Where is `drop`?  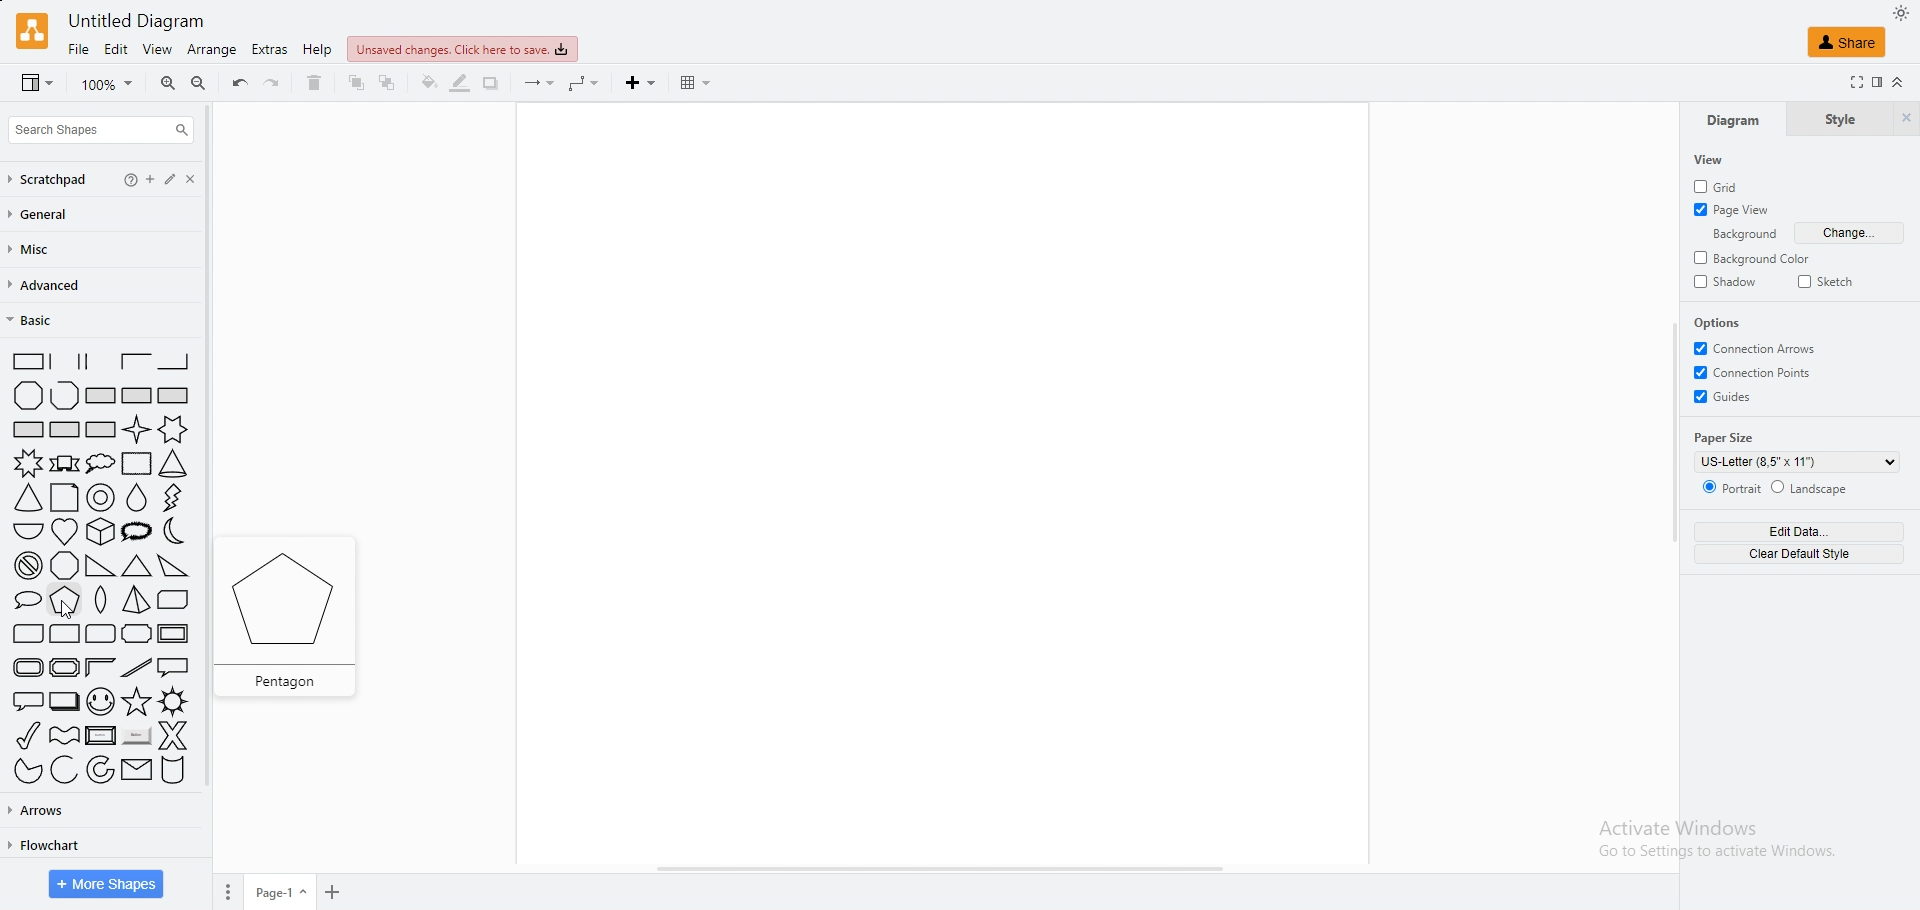 drop is located at coordinates (138, 498).